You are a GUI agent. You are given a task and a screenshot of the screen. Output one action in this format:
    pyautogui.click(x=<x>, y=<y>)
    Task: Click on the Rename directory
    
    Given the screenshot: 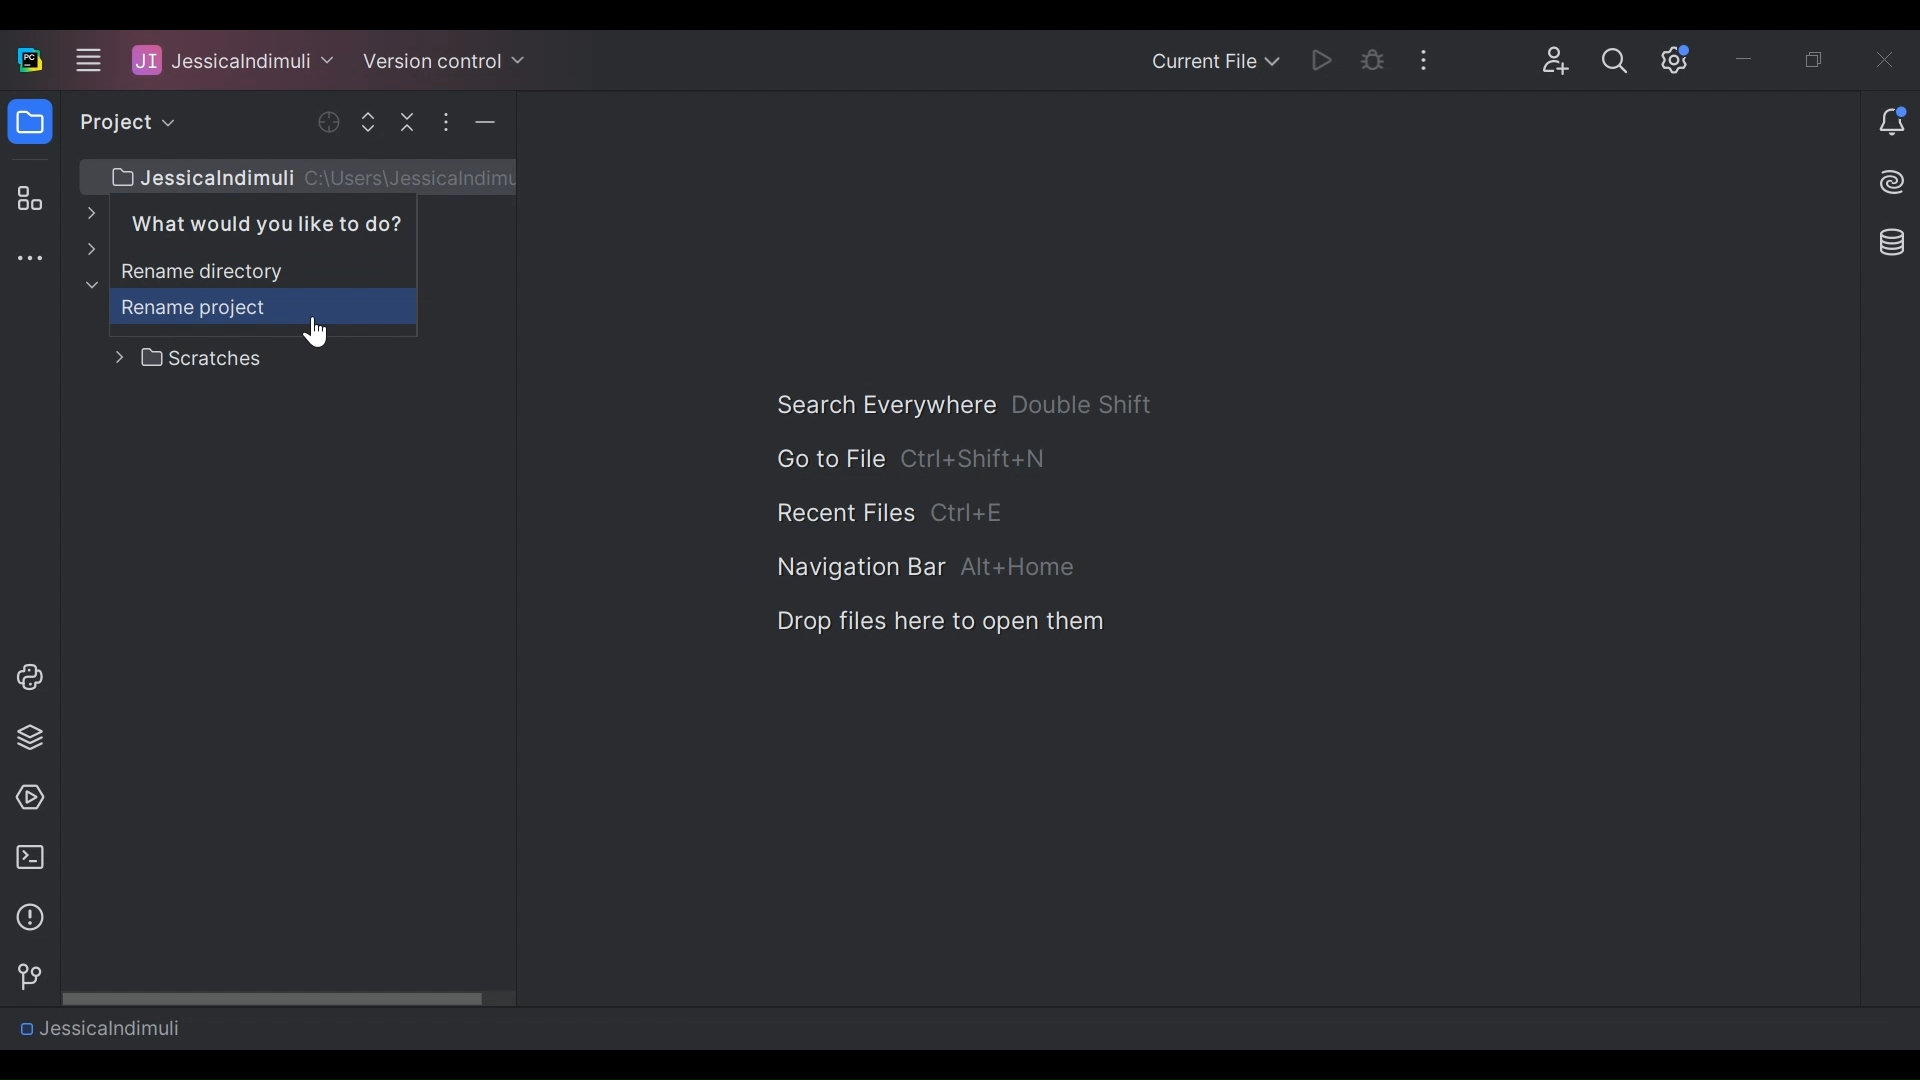 What is the action you would take?
    pyautogui.click(x=240, y=260)
    